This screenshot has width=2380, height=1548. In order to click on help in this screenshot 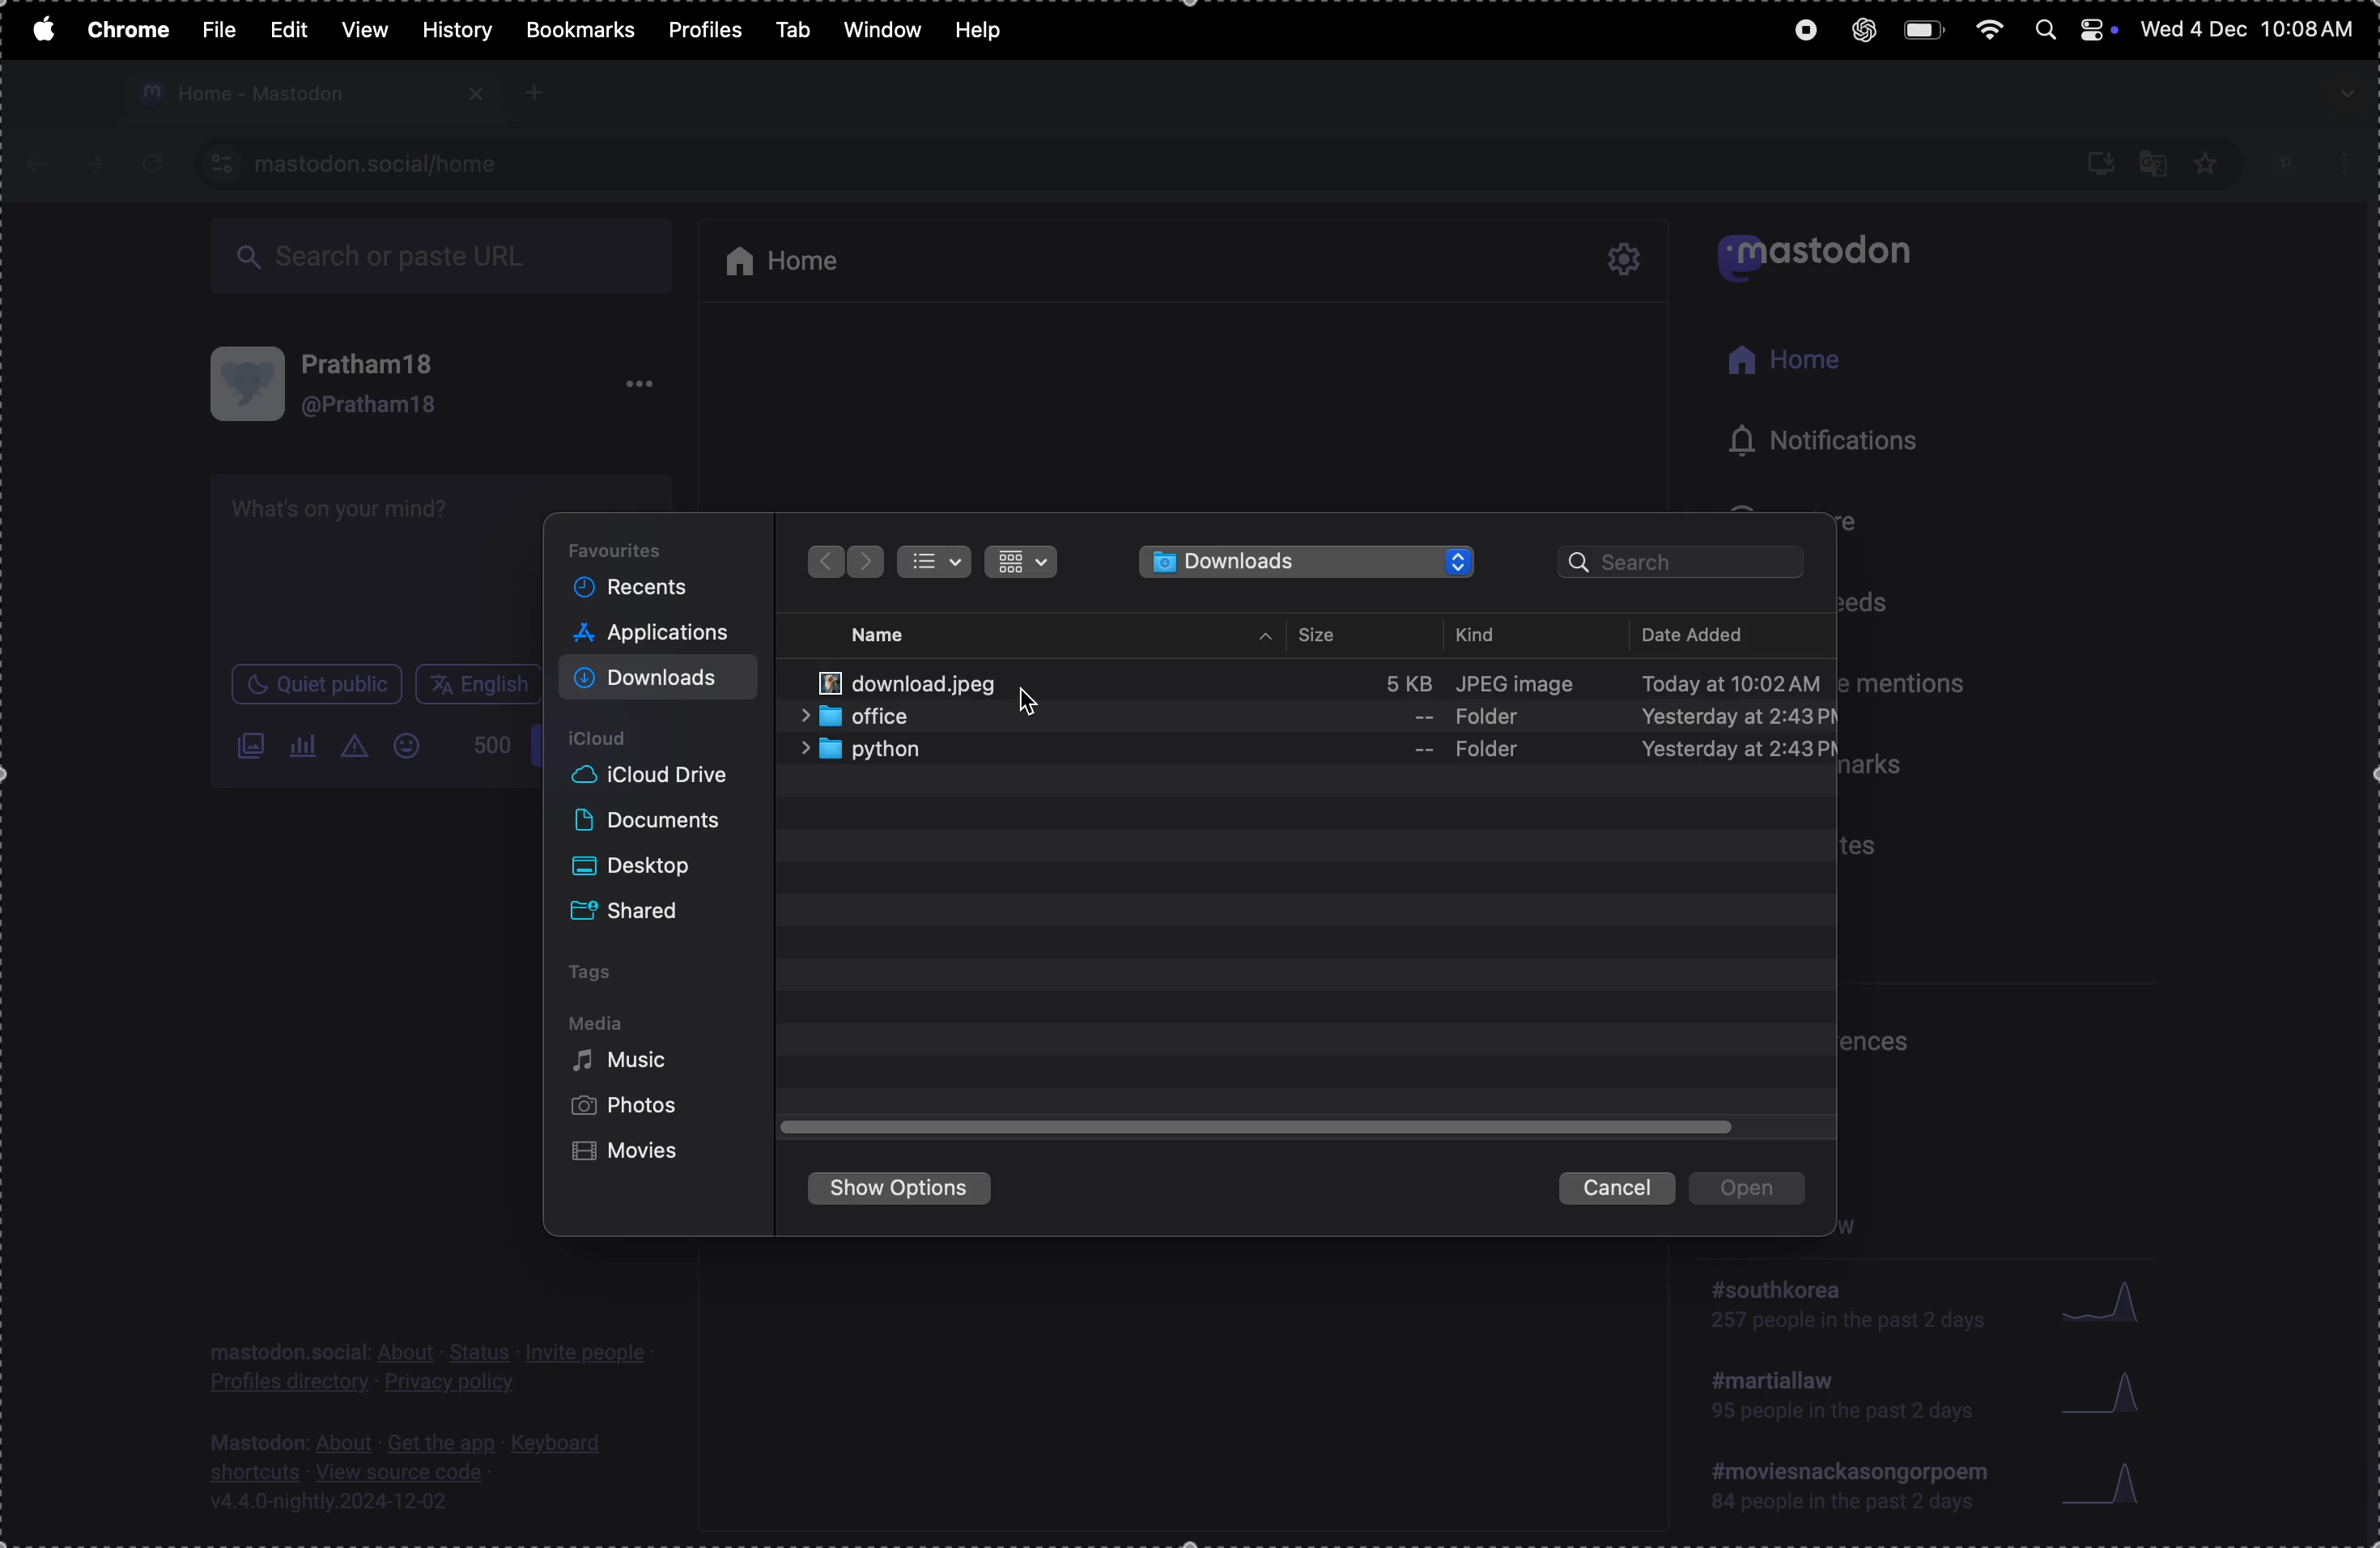, I will do `click(988, 25)`.